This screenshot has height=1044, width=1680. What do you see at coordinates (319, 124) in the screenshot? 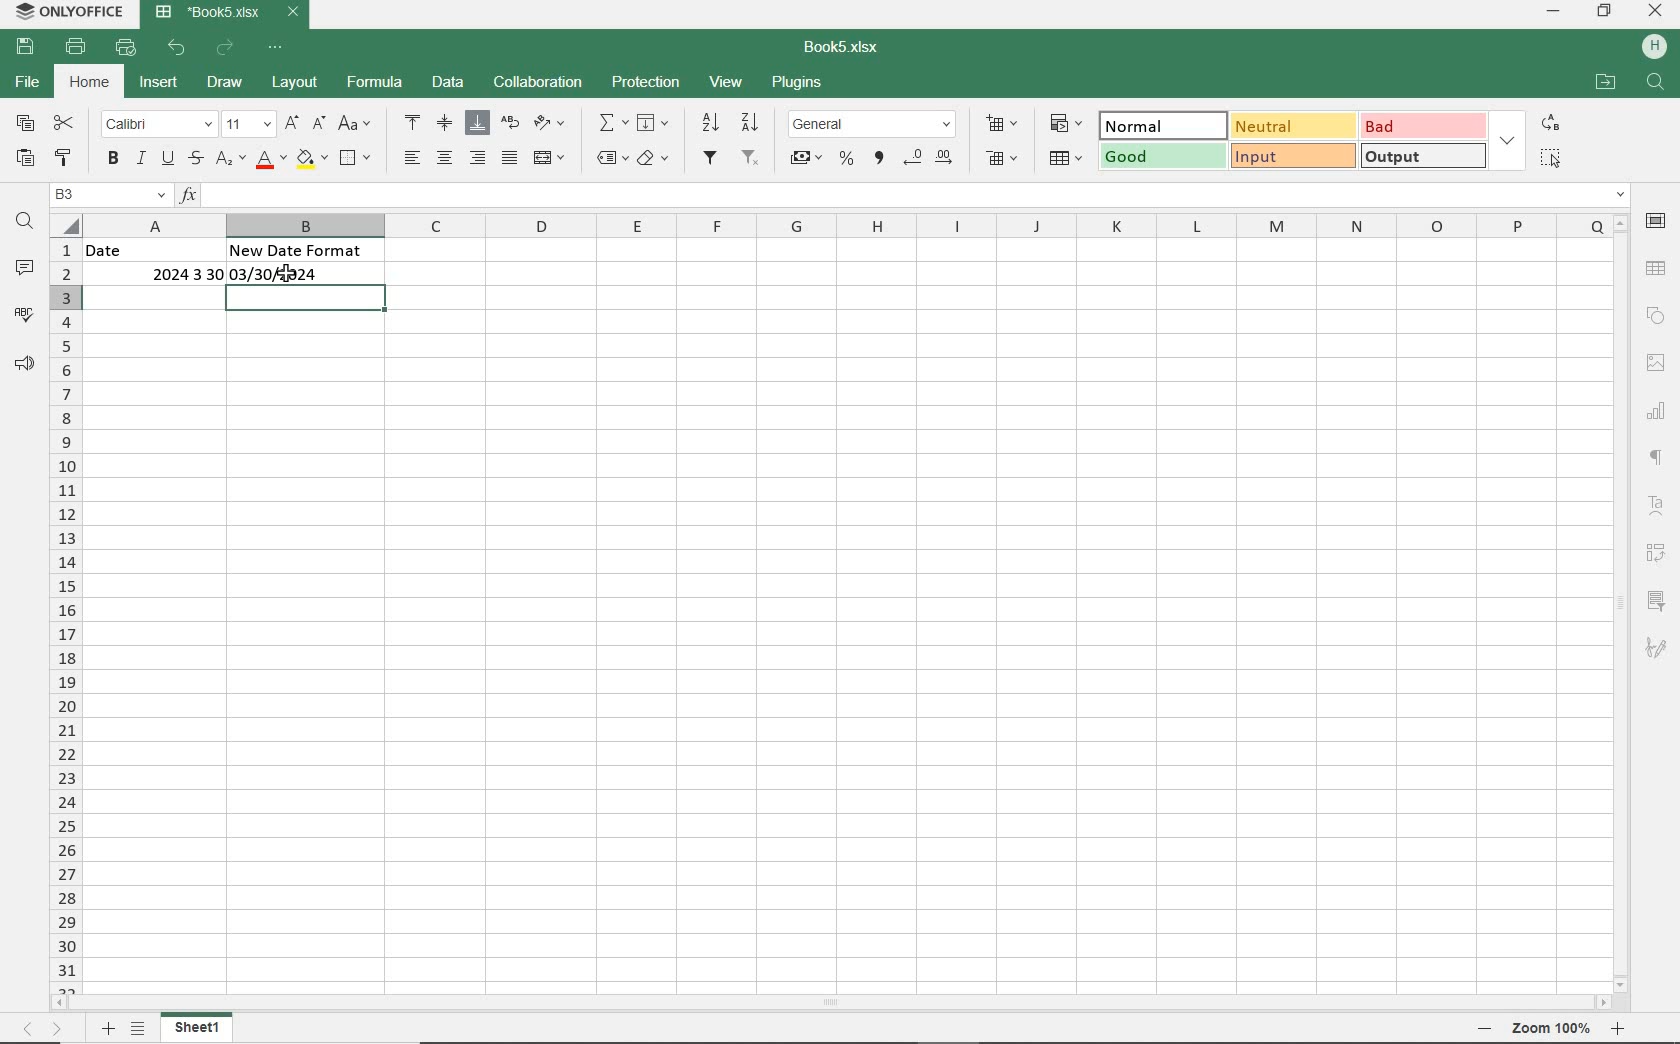
I see `DECREMENT FONT SIZE` at bounding box center [319, 124].